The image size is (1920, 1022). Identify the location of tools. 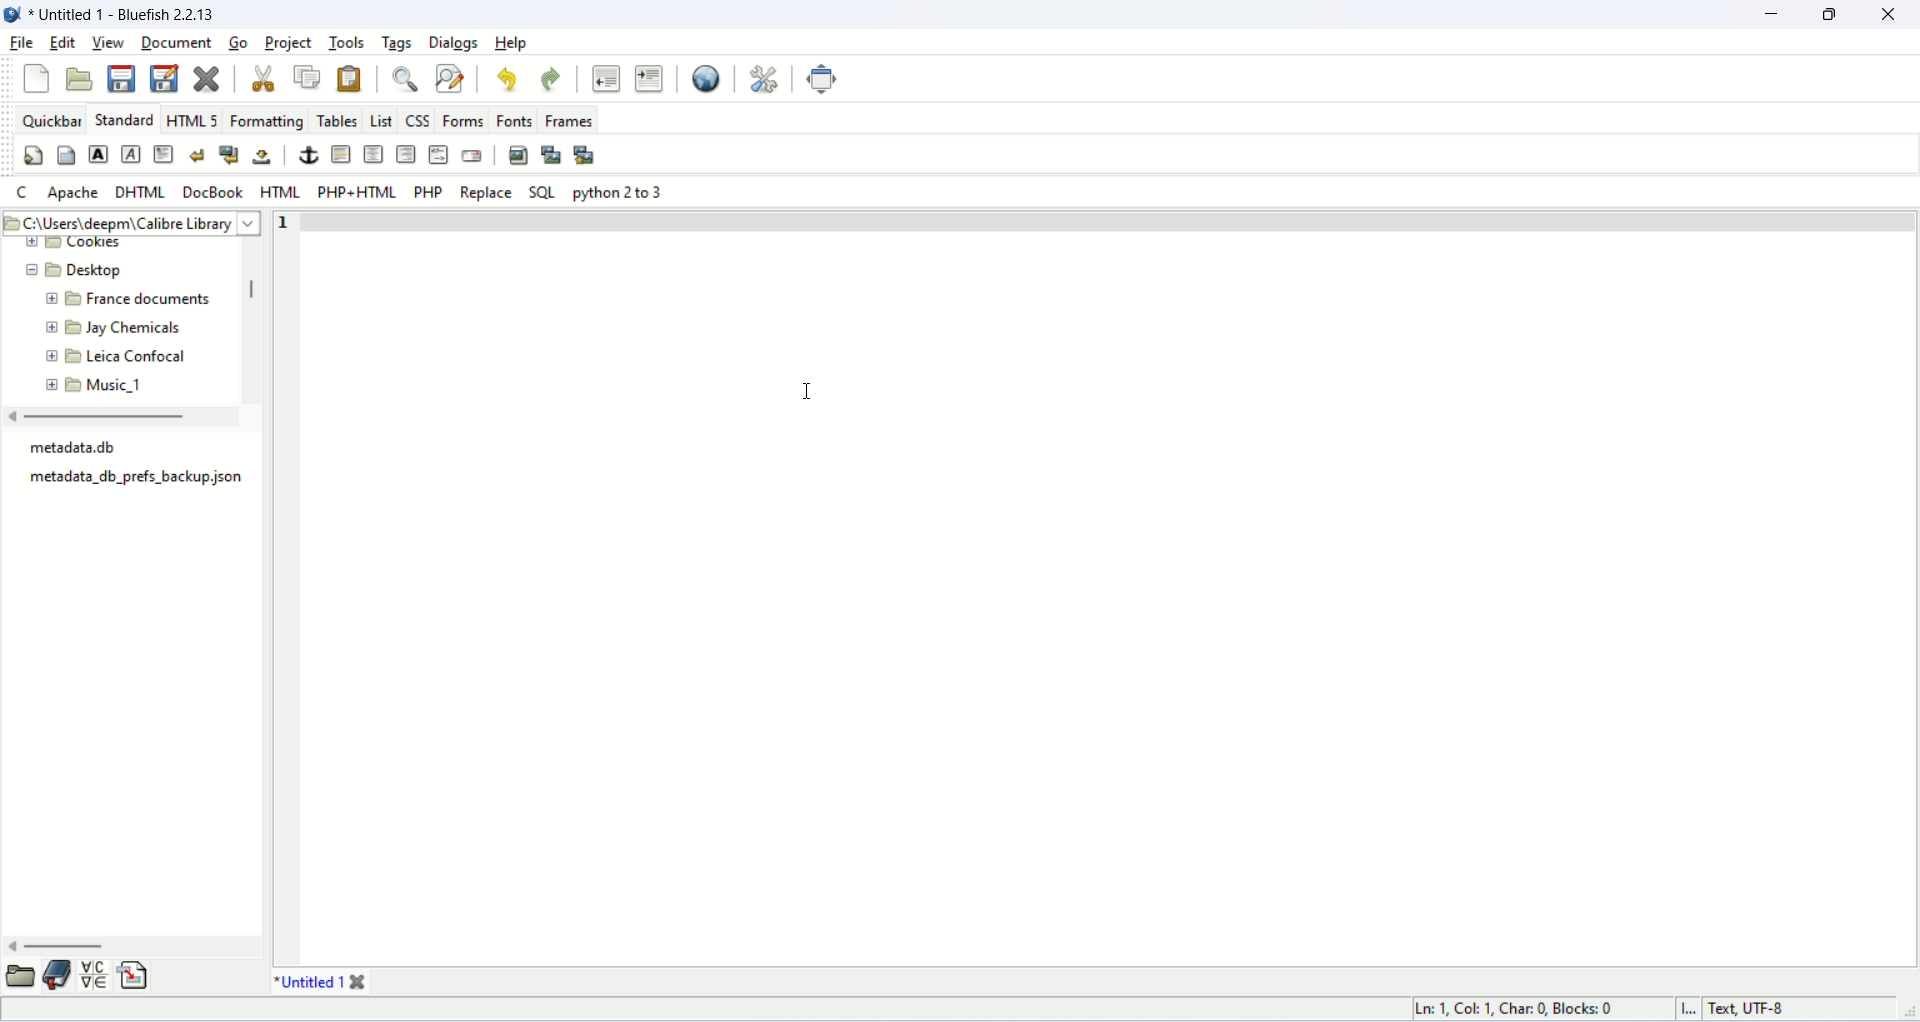
(349, 43).